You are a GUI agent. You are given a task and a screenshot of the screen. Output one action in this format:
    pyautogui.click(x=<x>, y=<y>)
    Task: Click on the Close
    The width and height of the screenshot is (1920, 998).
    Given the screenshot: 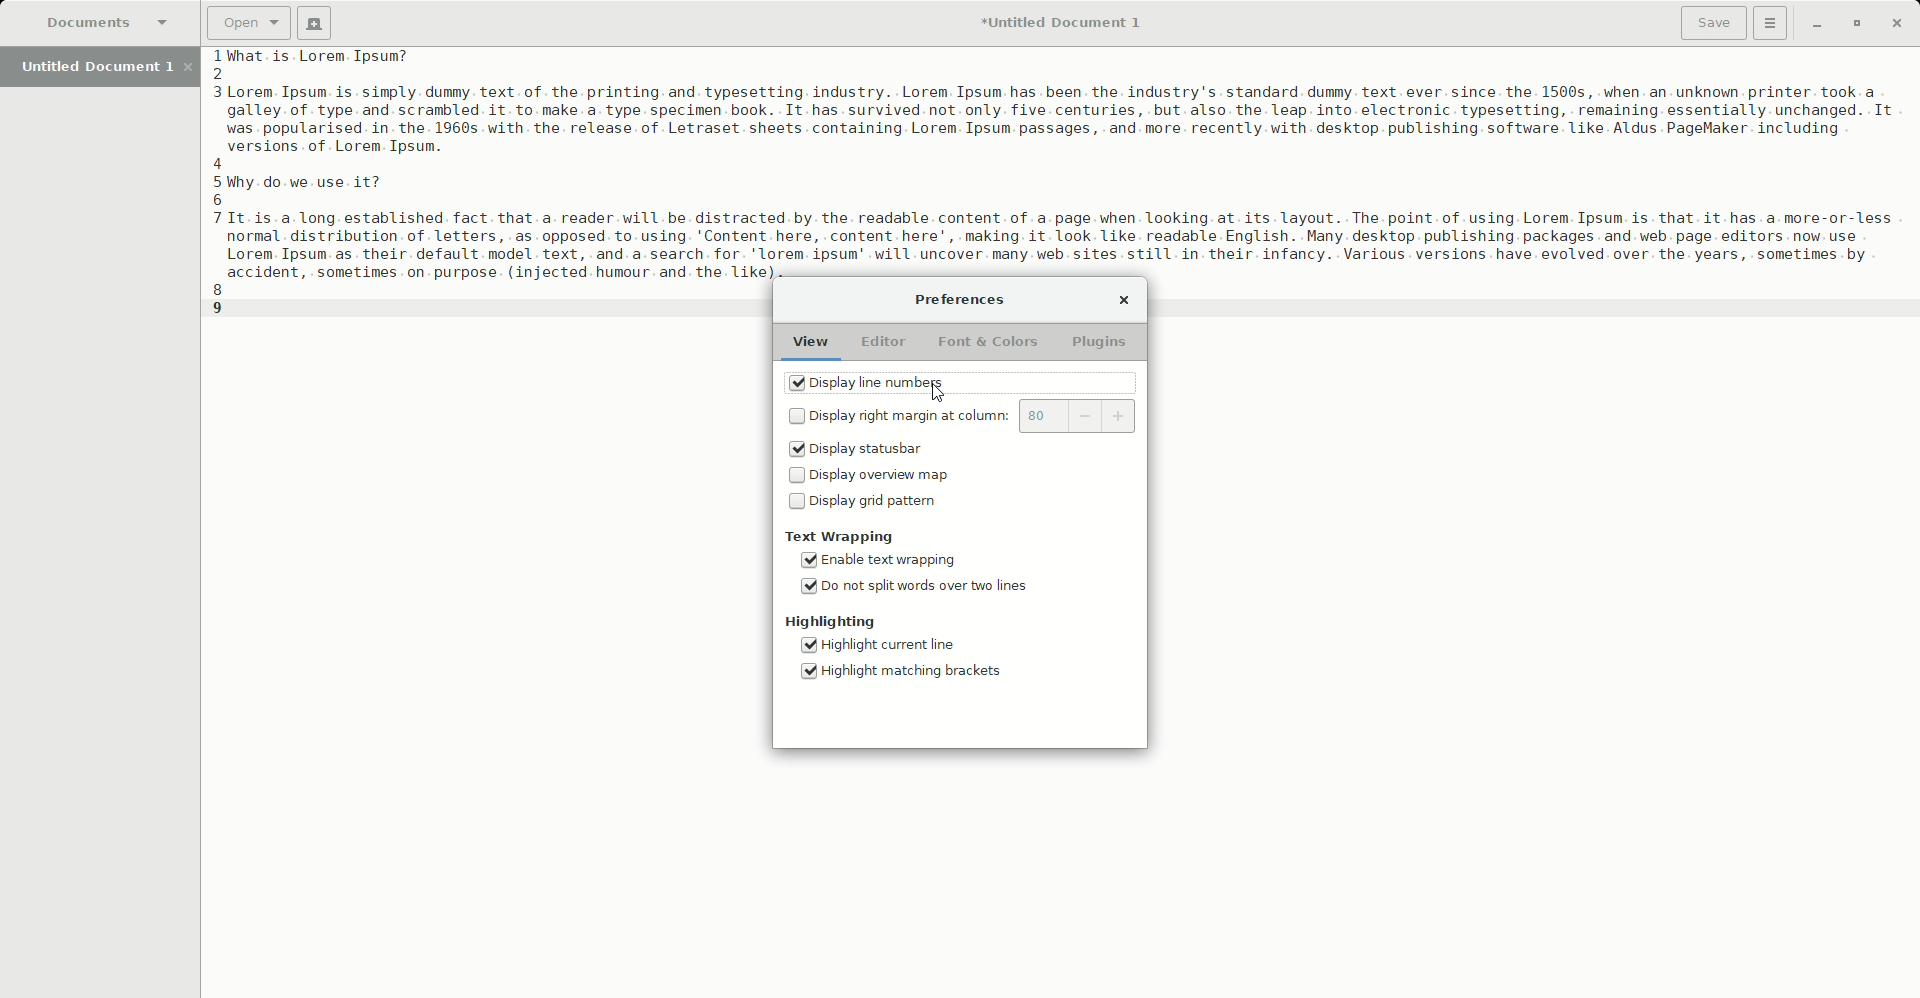 What is the action you would take?
    pyautogui.click(x=1129, y=299)
    